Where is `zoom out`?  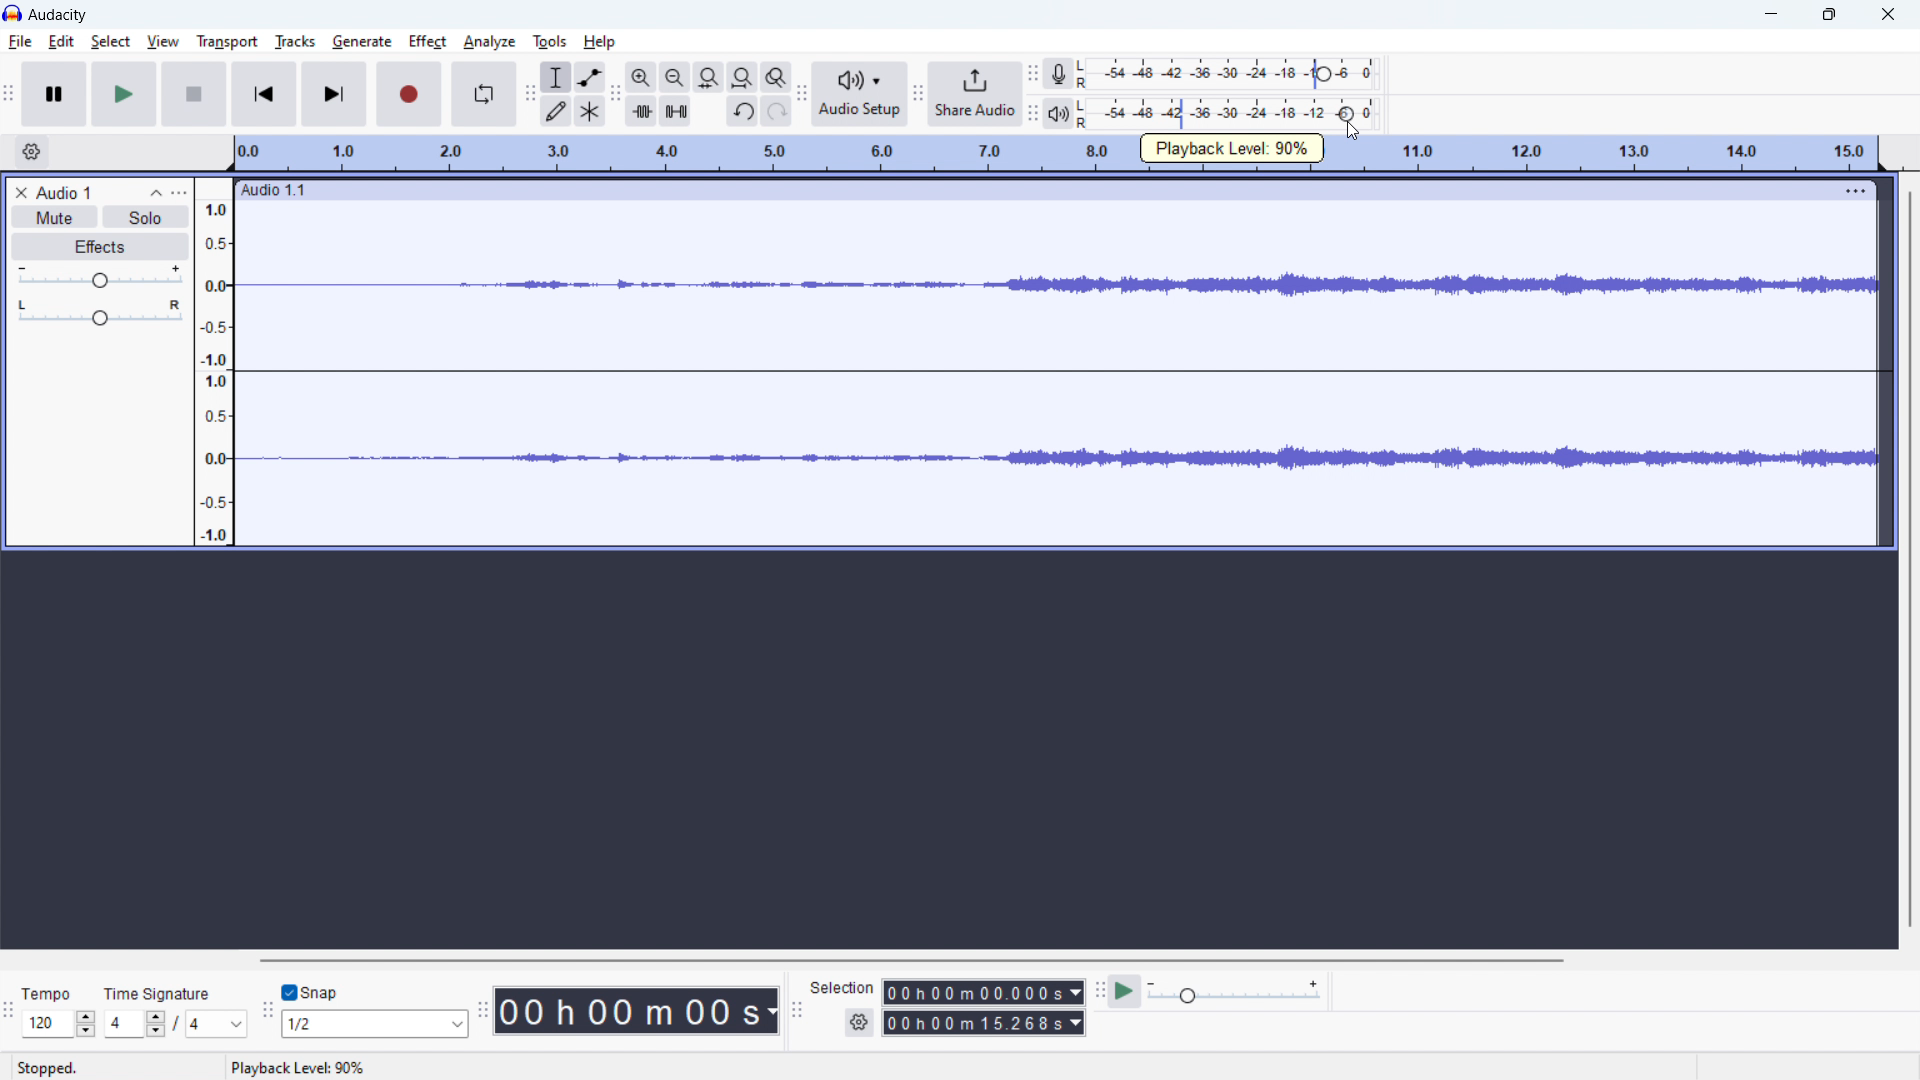 zoom out is located at coordinates (675, 76).